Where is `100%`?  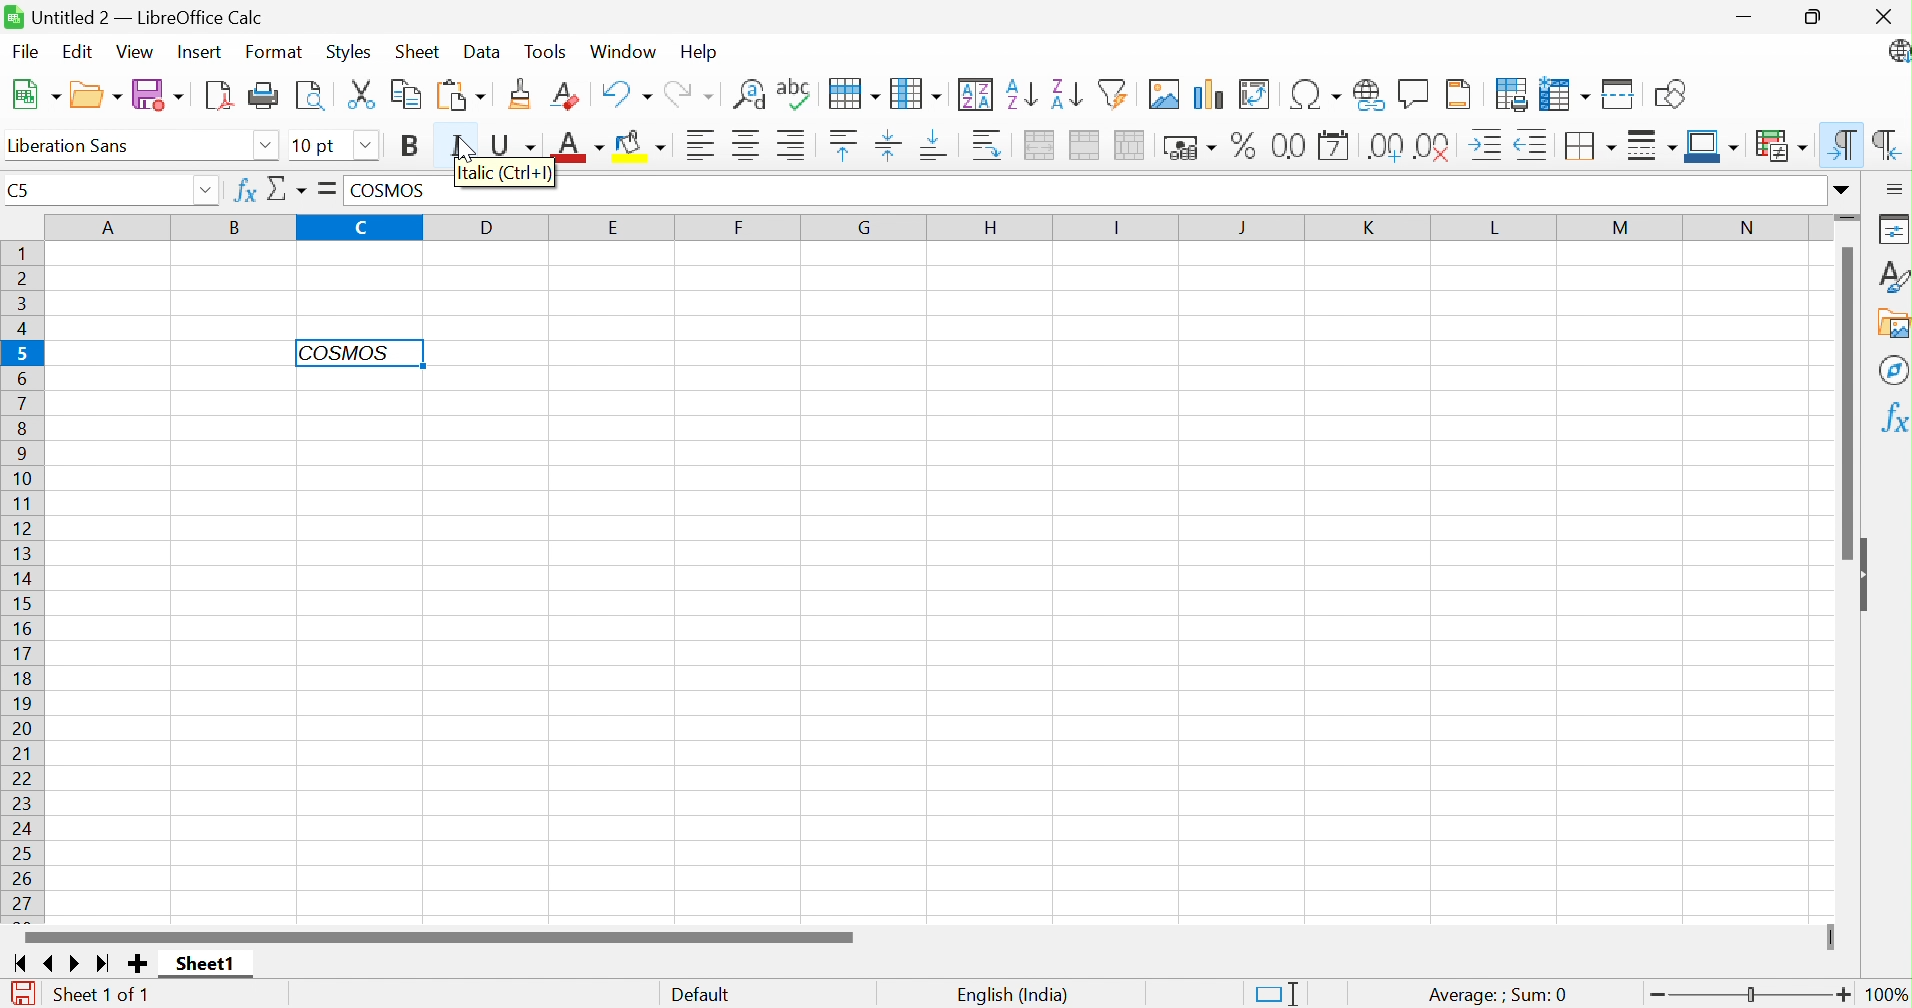 100% is located at coordinates (1887, 995).